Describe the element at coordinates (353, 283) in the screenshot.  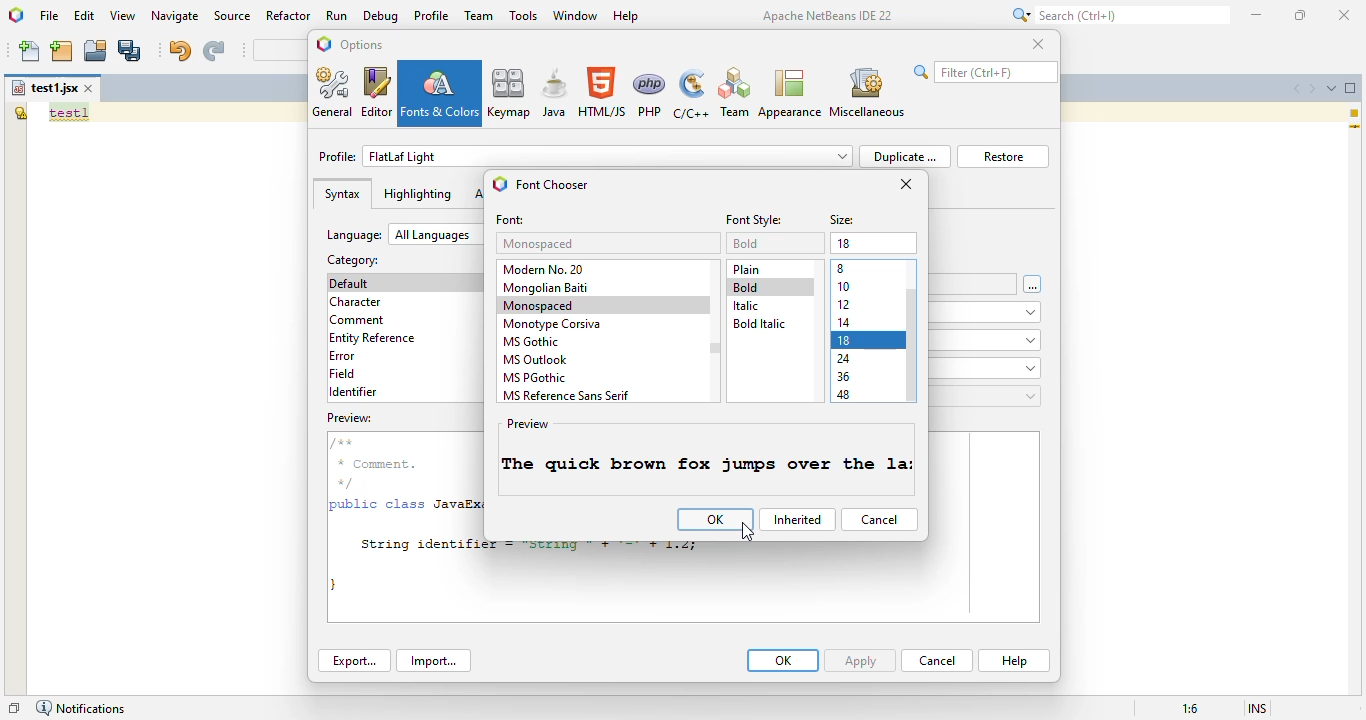
I see `default` at that location.